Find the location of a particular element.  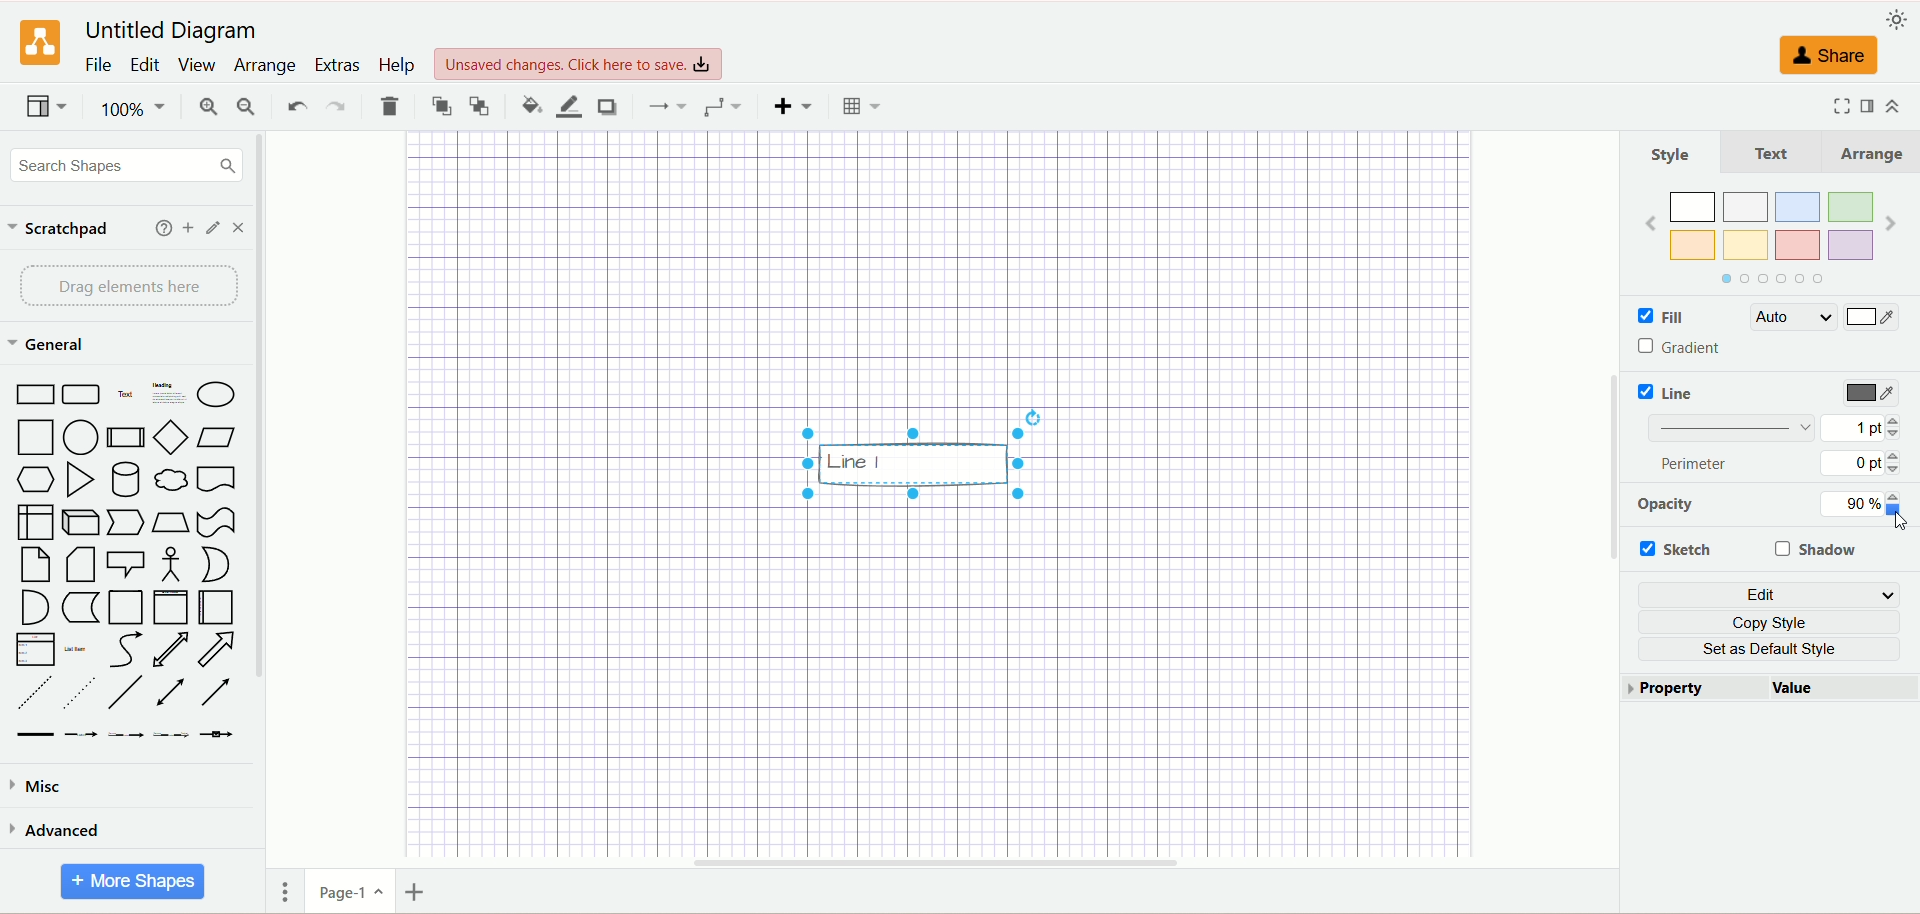

Document is located at coordinates (217, 477).